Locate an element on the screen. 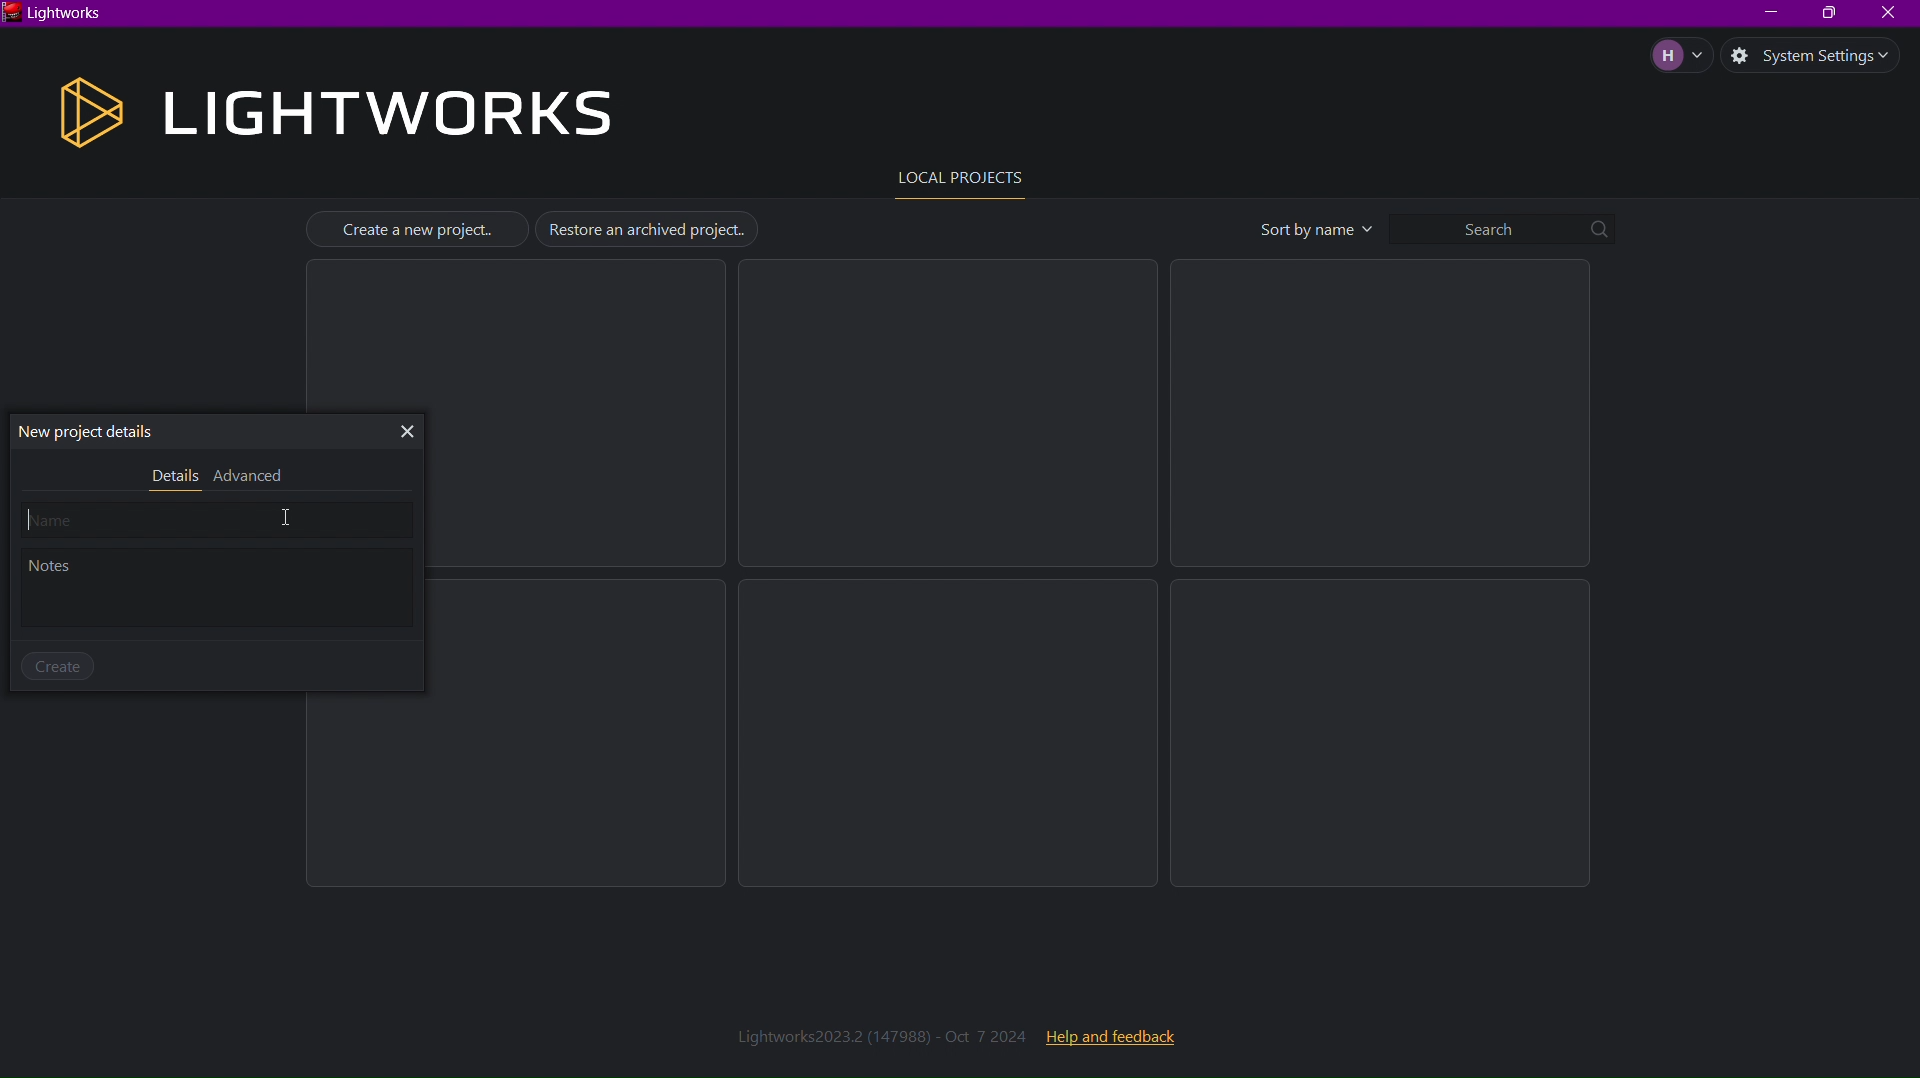 This screenshot has height=1078, width=1920. Empty Project is located at coordinates (1381, 415).